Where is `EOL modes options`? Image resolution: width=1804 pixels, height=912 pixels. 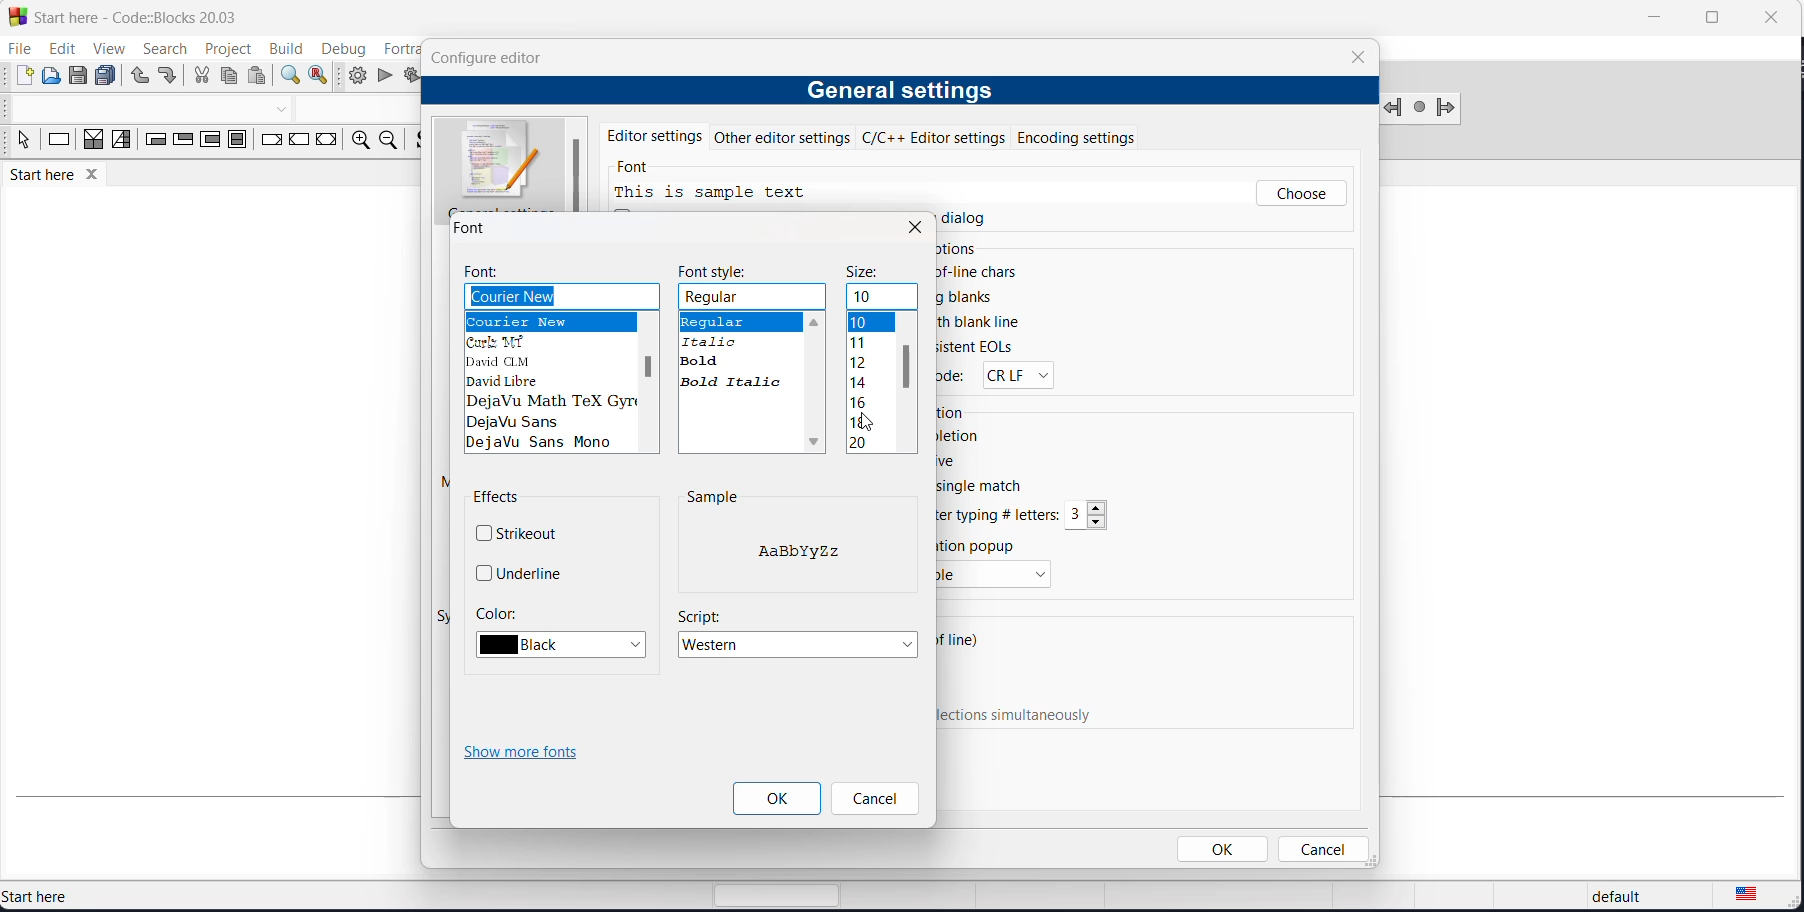
EOL modes options is located at coordinates (1015, 375).